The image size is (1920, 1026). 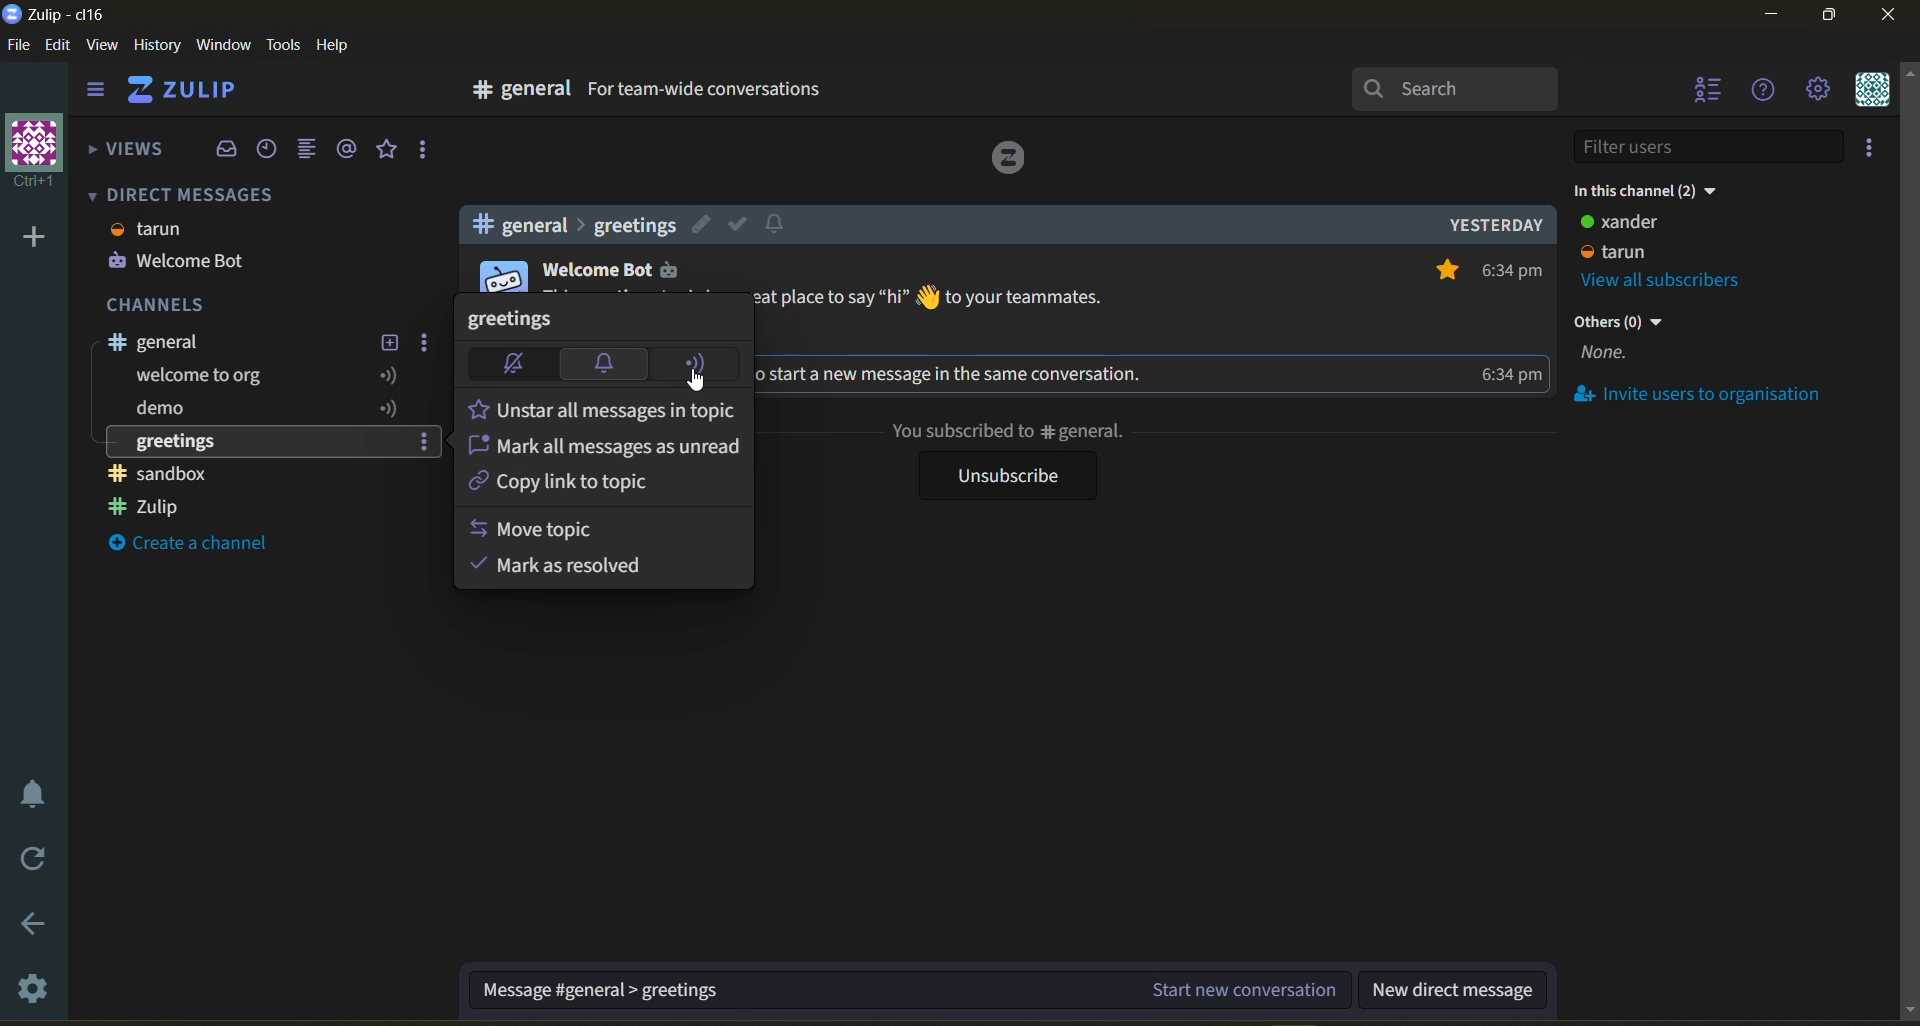 What do you see at coordinates (736, 224) in the screenshot?
I see `mark` at bounding box center [736, 224].